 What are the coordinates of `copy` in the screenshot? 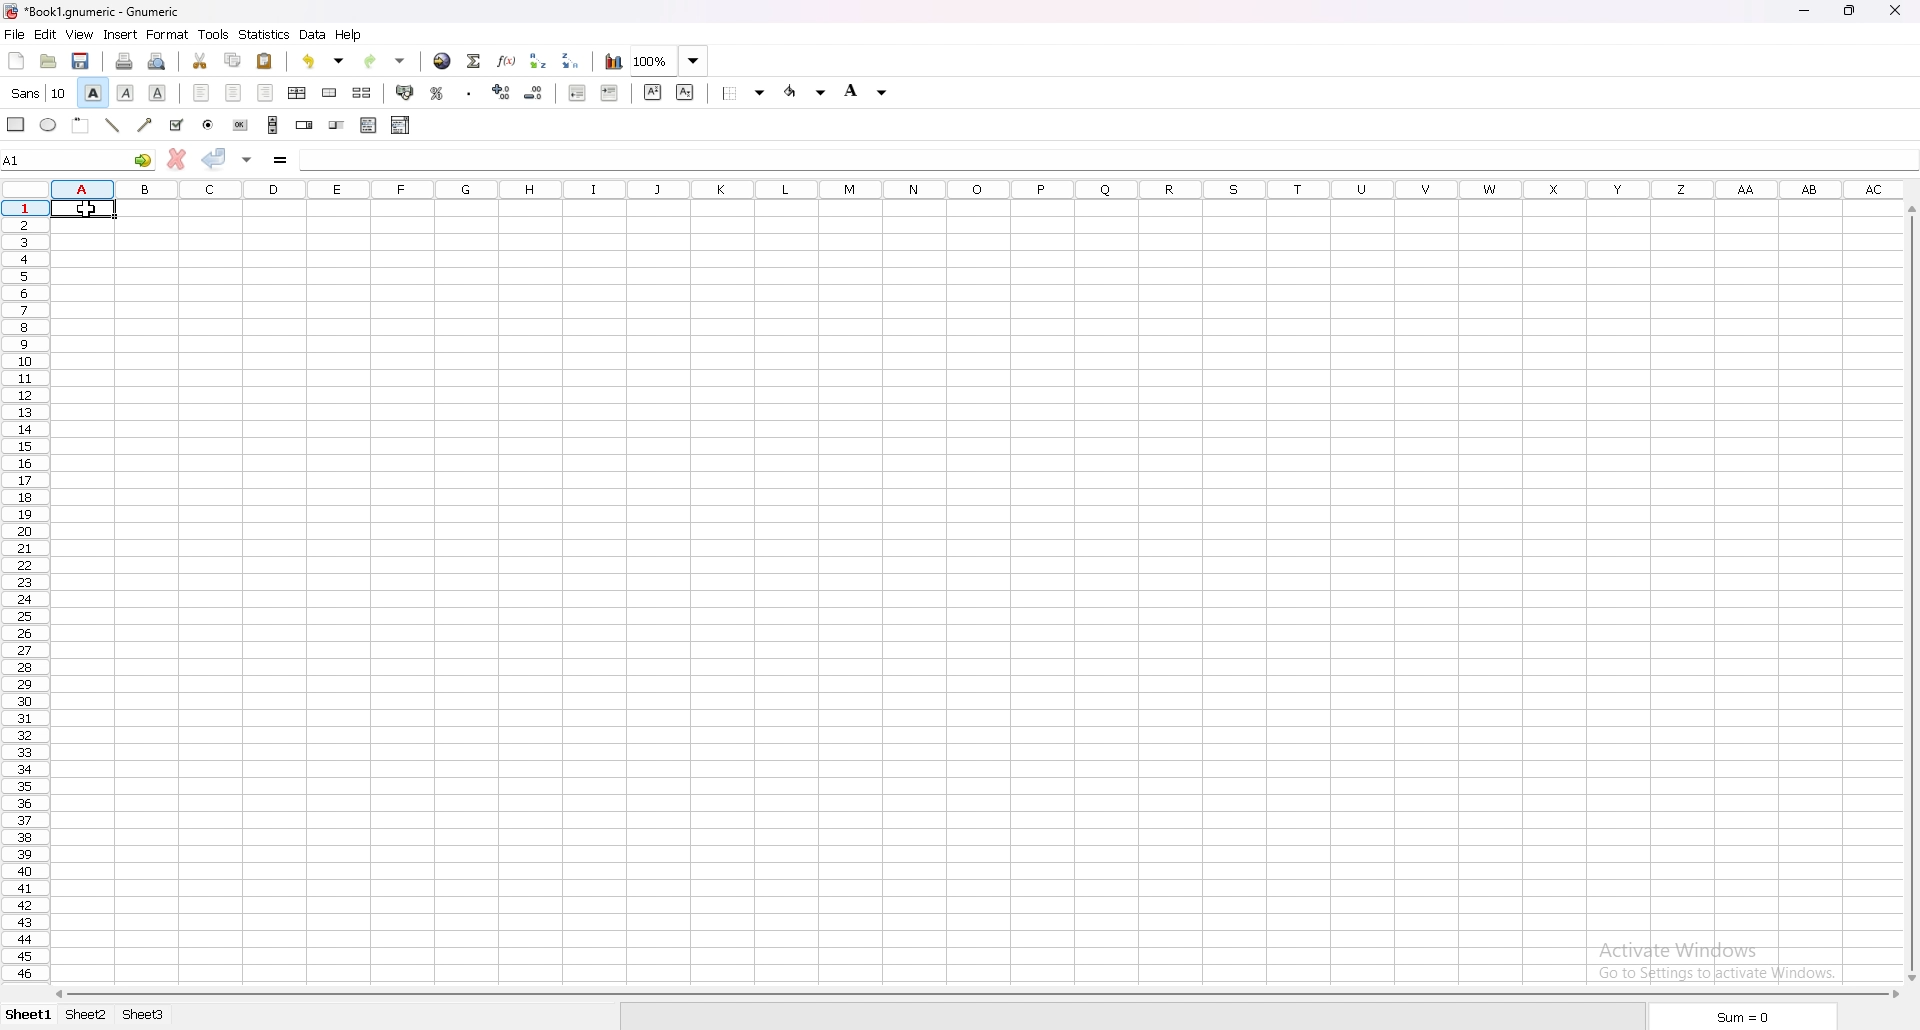 It's located at (233, 61).